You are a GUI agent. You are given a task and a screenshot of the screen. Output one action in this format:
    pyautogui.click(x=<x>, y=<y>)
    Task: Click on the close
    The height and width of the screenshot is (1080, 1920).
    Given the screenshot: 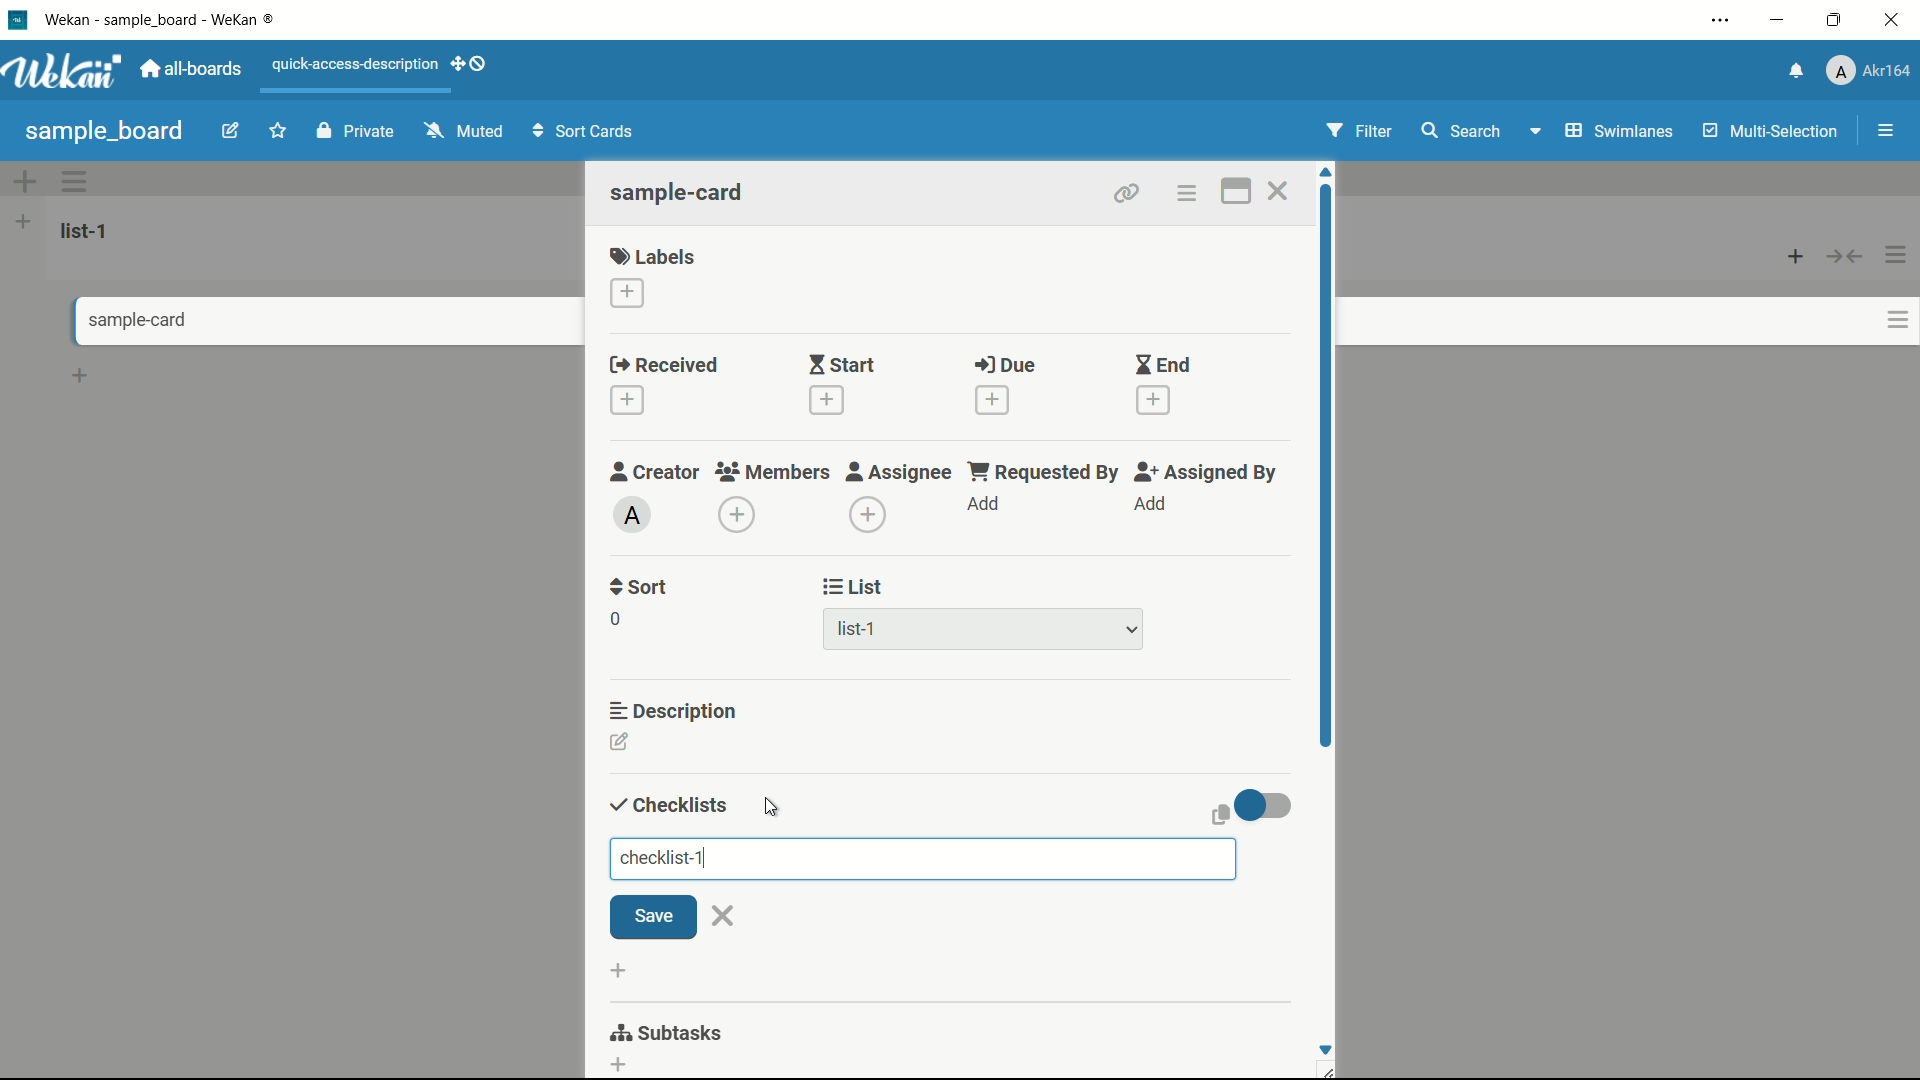 What is the action you would take?
    pyautogui.click(x=725, y=915)
    